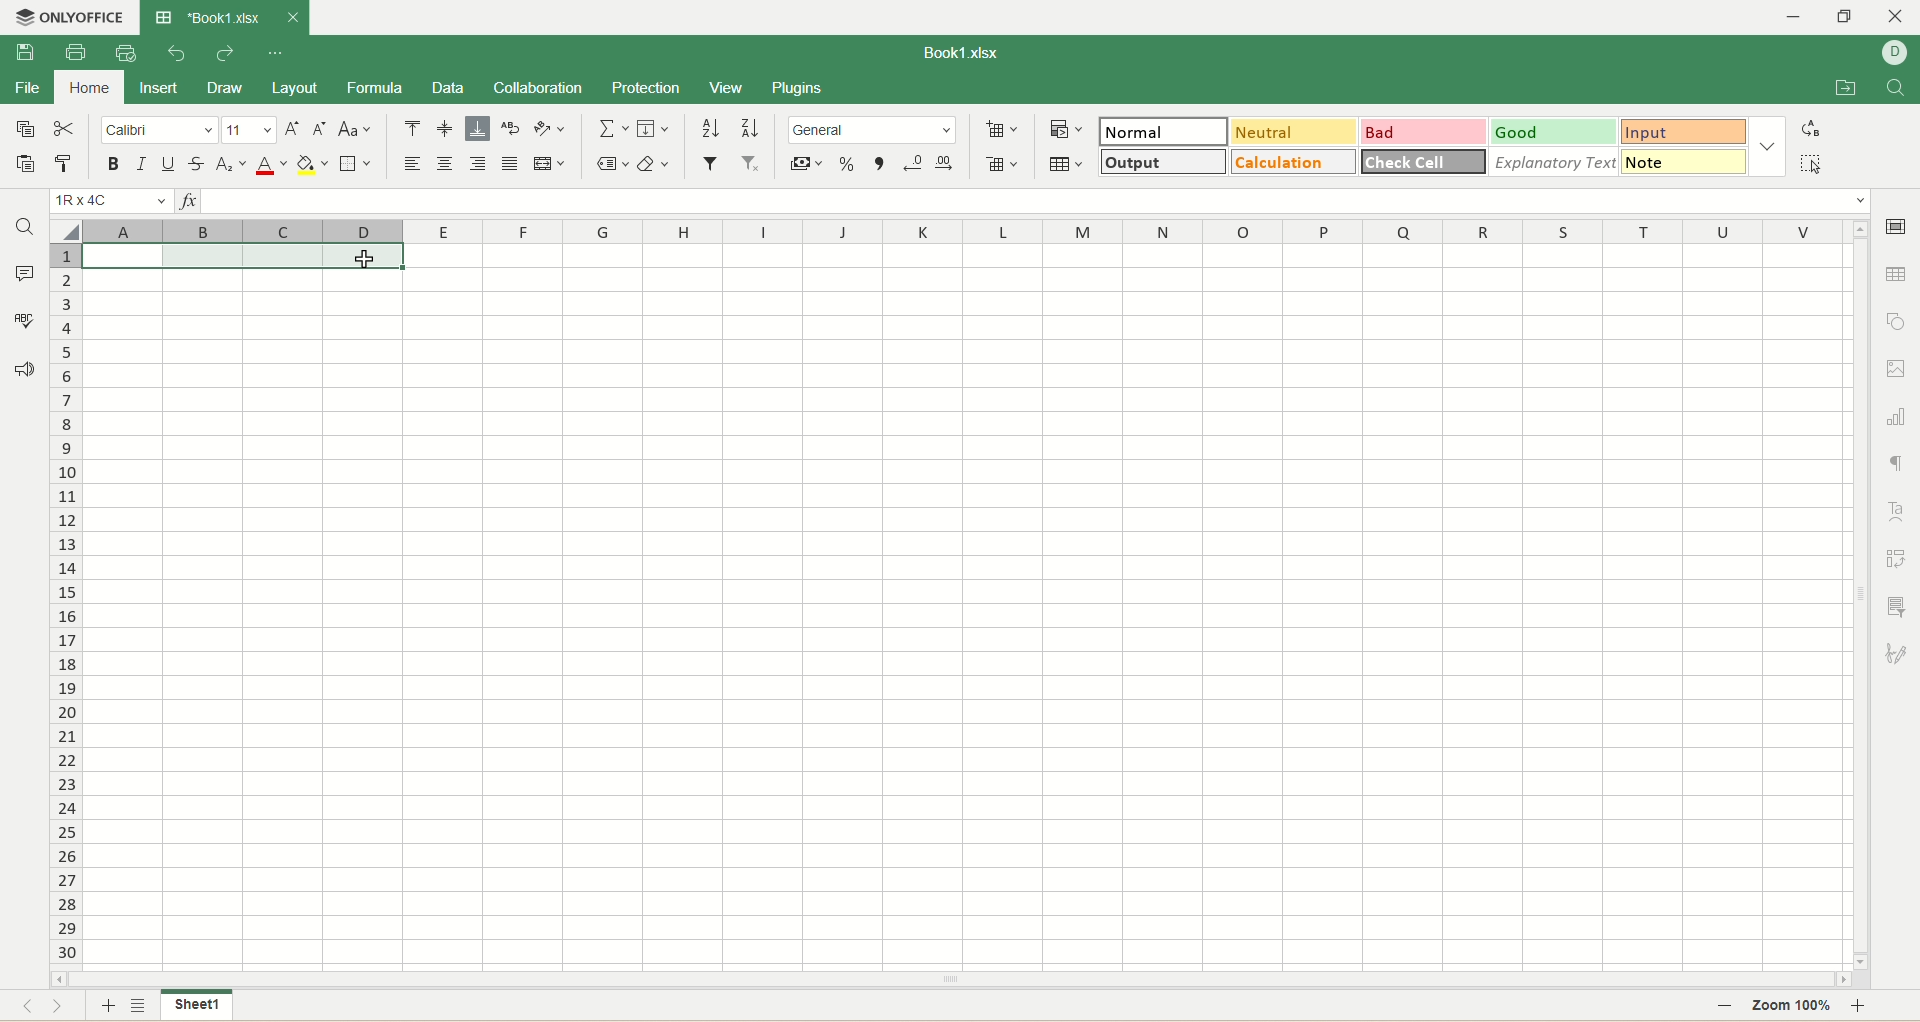 The image size is (1920, 1022). What do you see at coordinates (1896, 272) in the screenshot?
I see `table` at bounding box center [1896, 272].